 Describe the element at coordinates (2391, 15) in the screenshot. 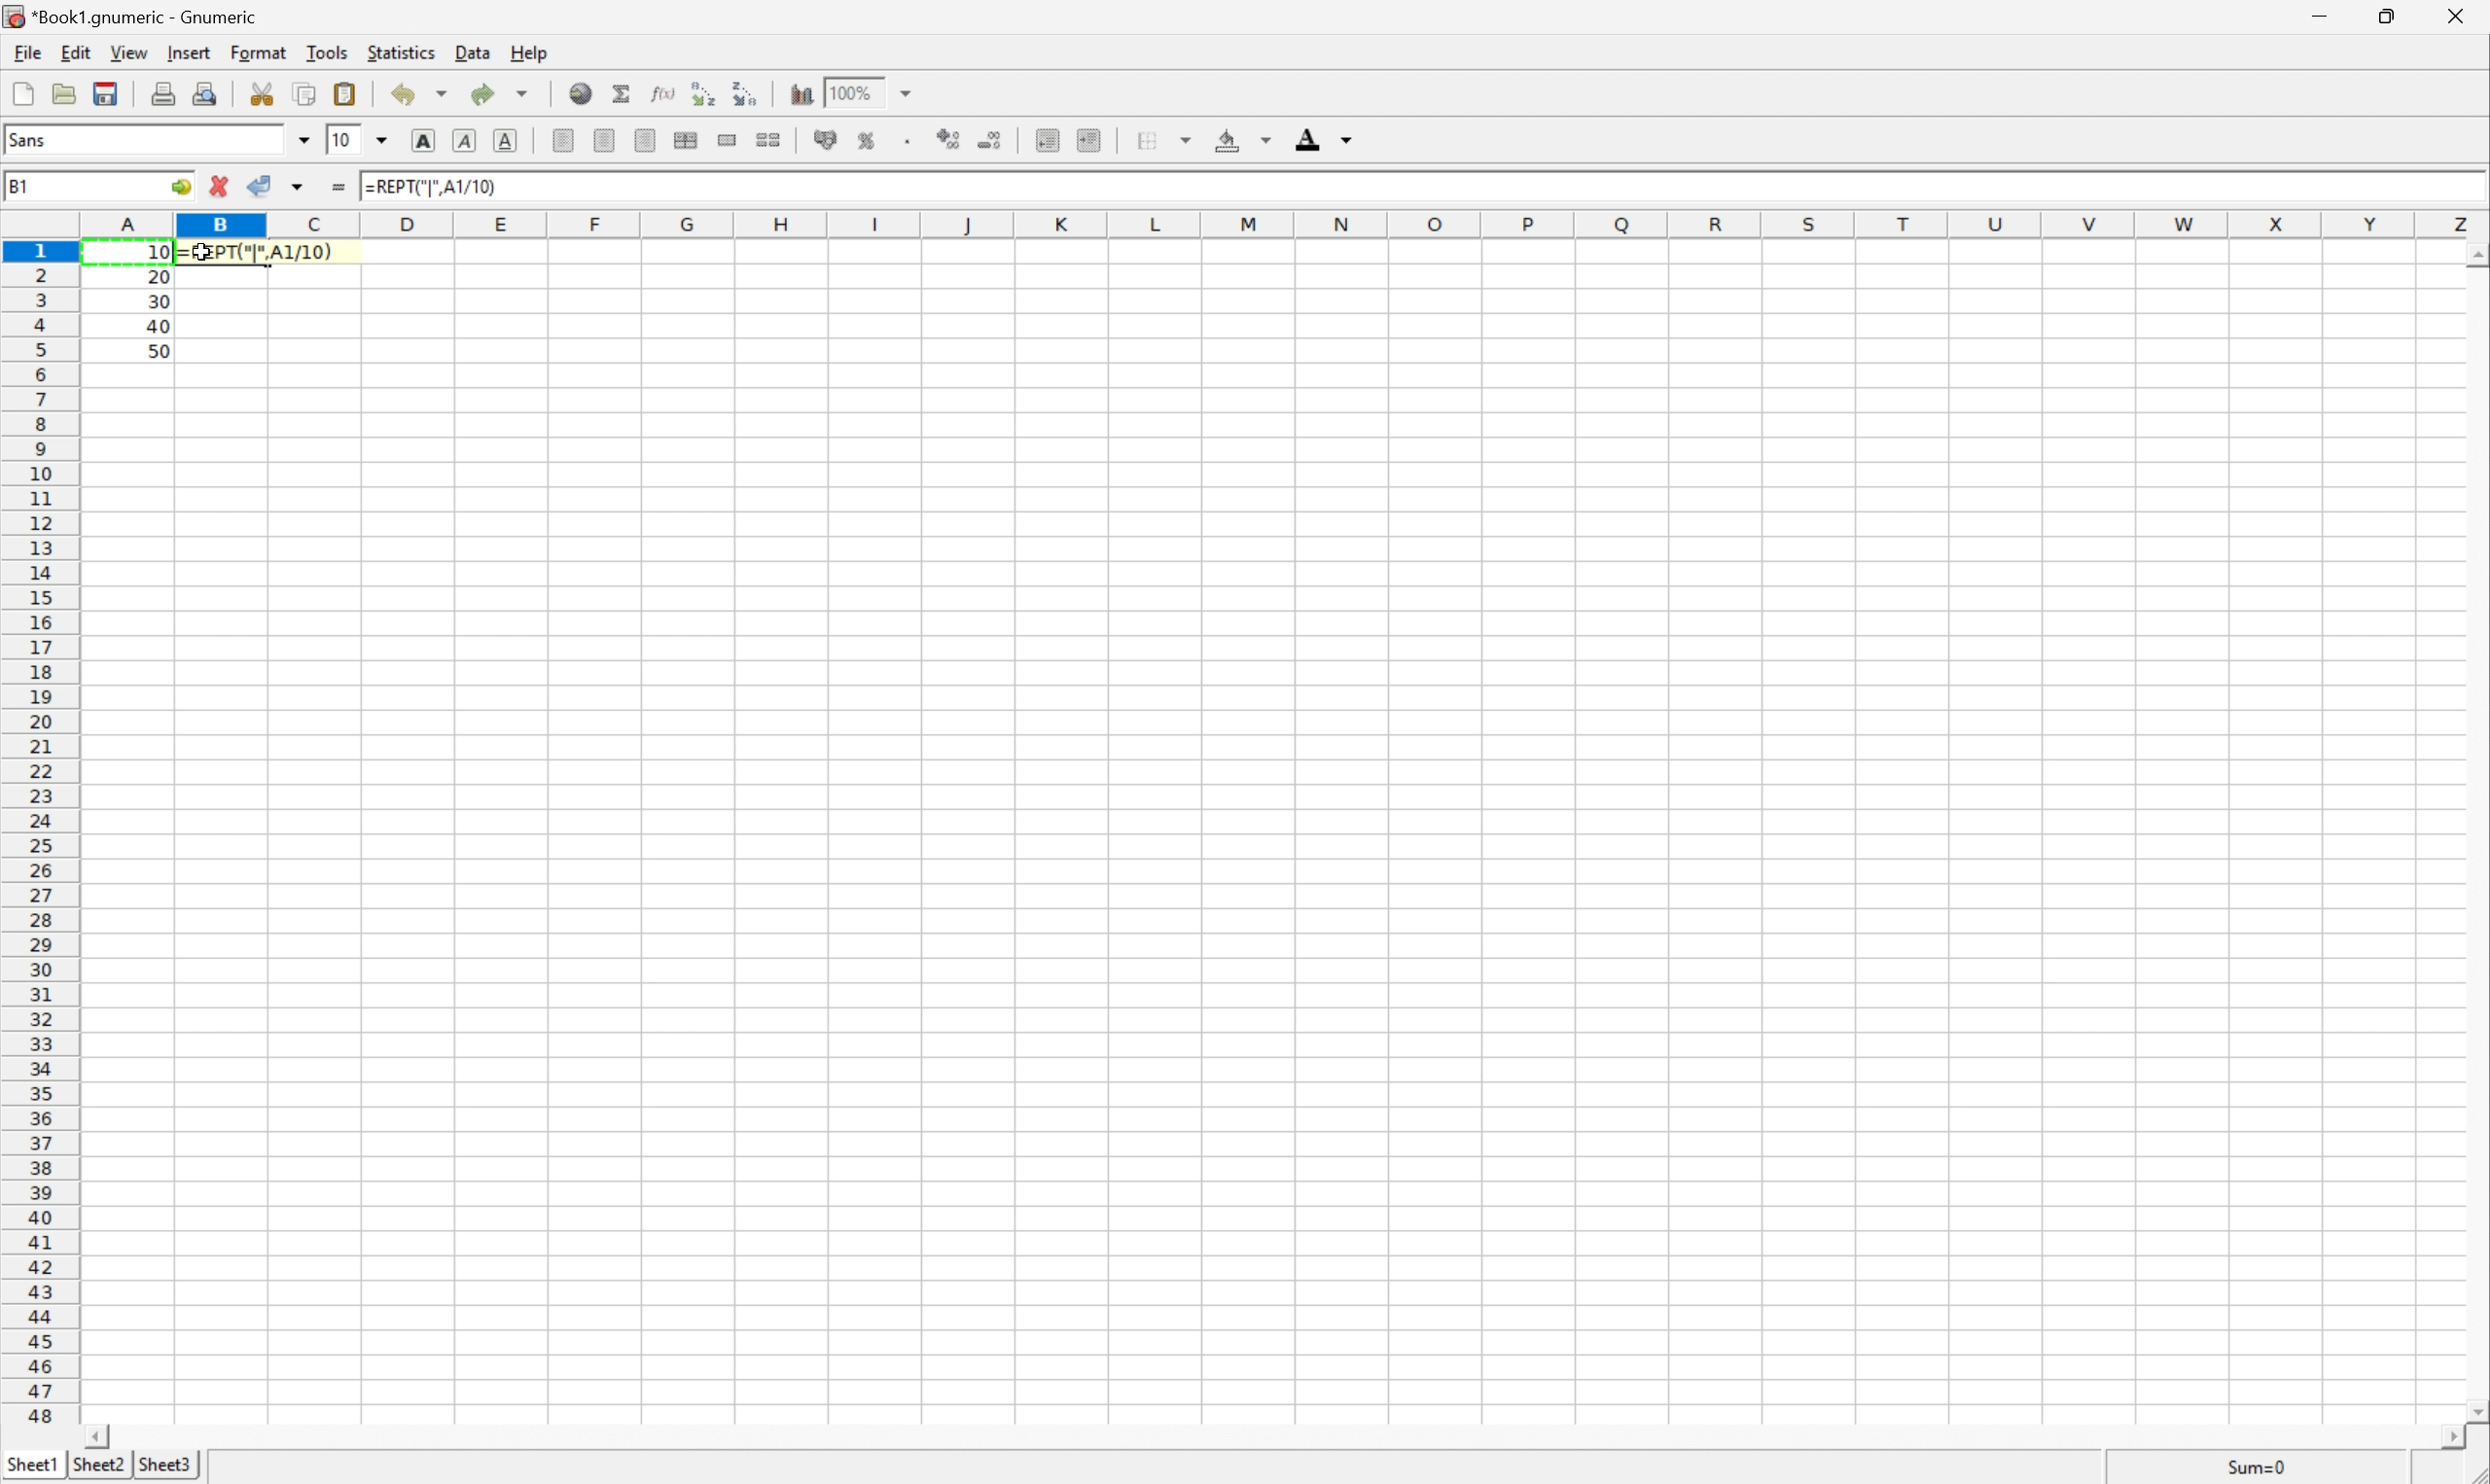

I see `Restore Down` at that location.